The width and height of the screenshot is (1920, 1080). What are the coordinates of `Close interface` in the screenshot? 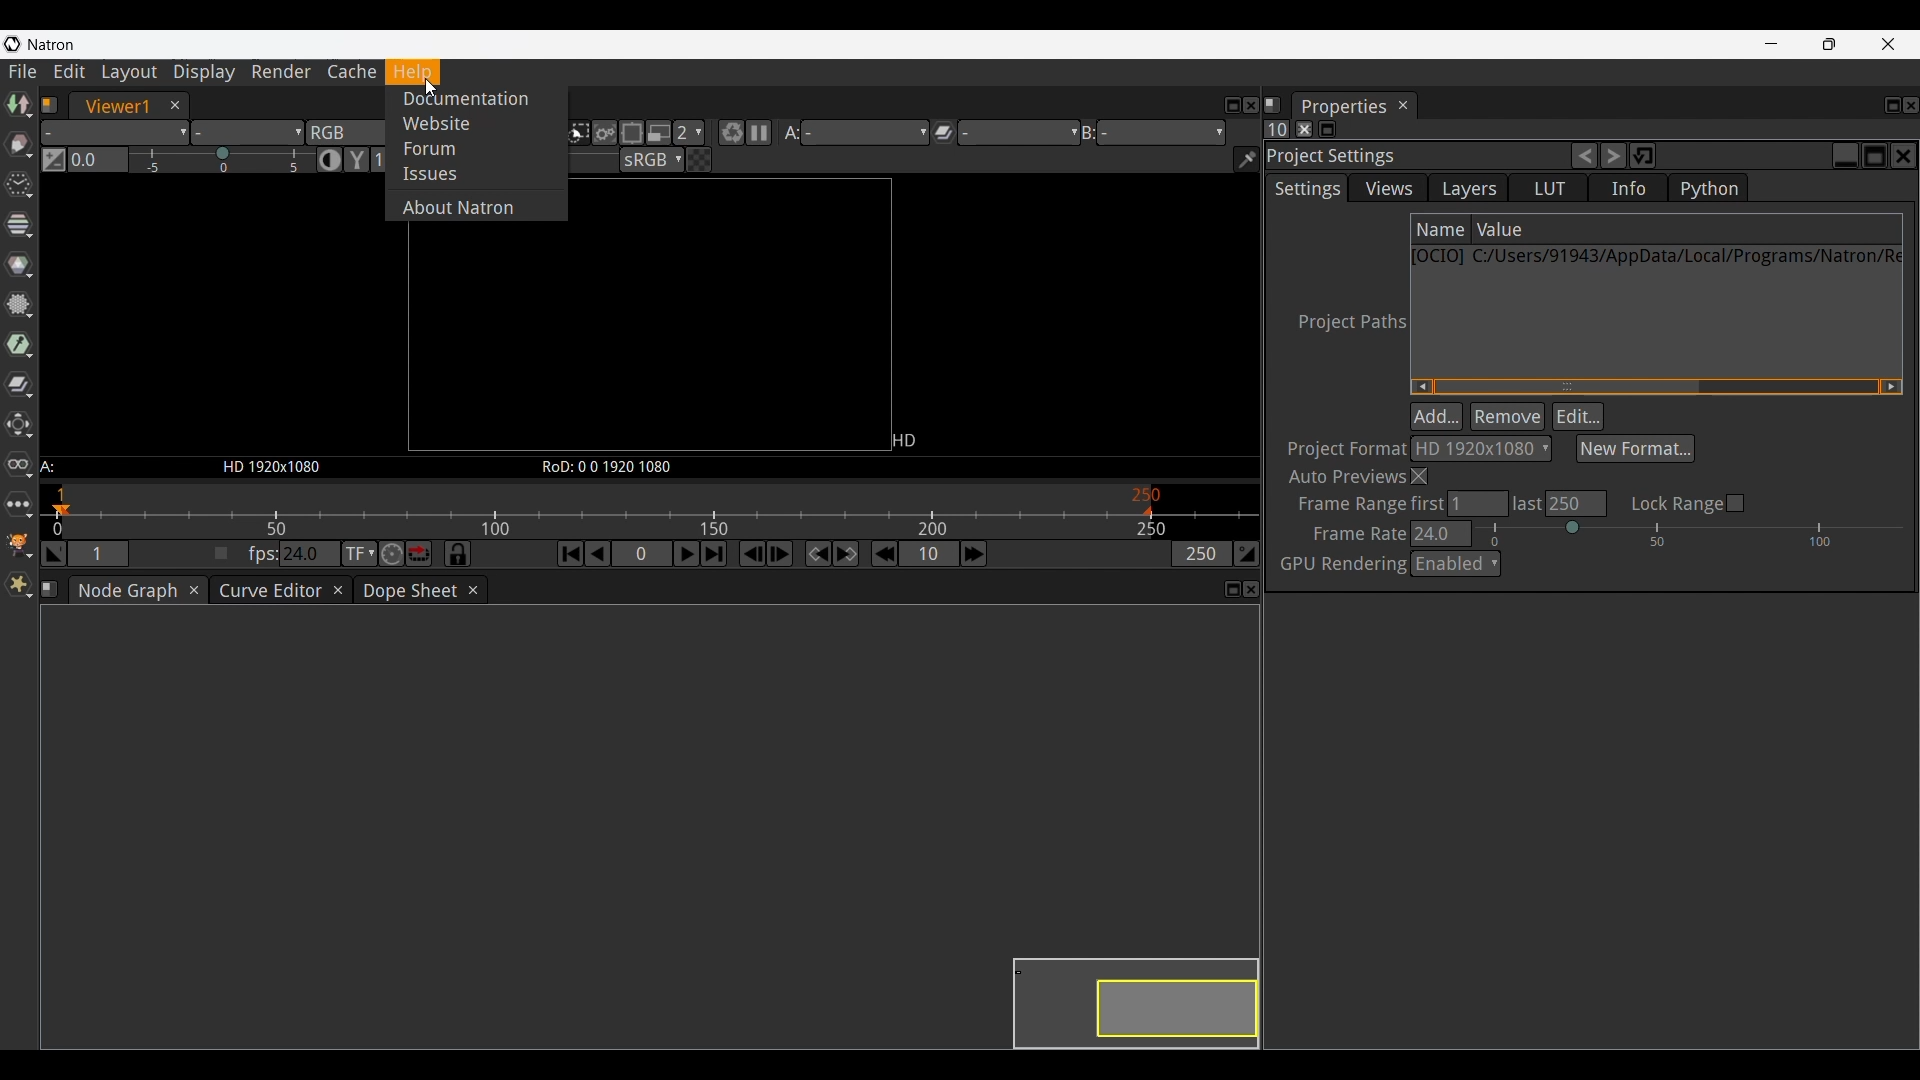 It's located at (1888, 44).